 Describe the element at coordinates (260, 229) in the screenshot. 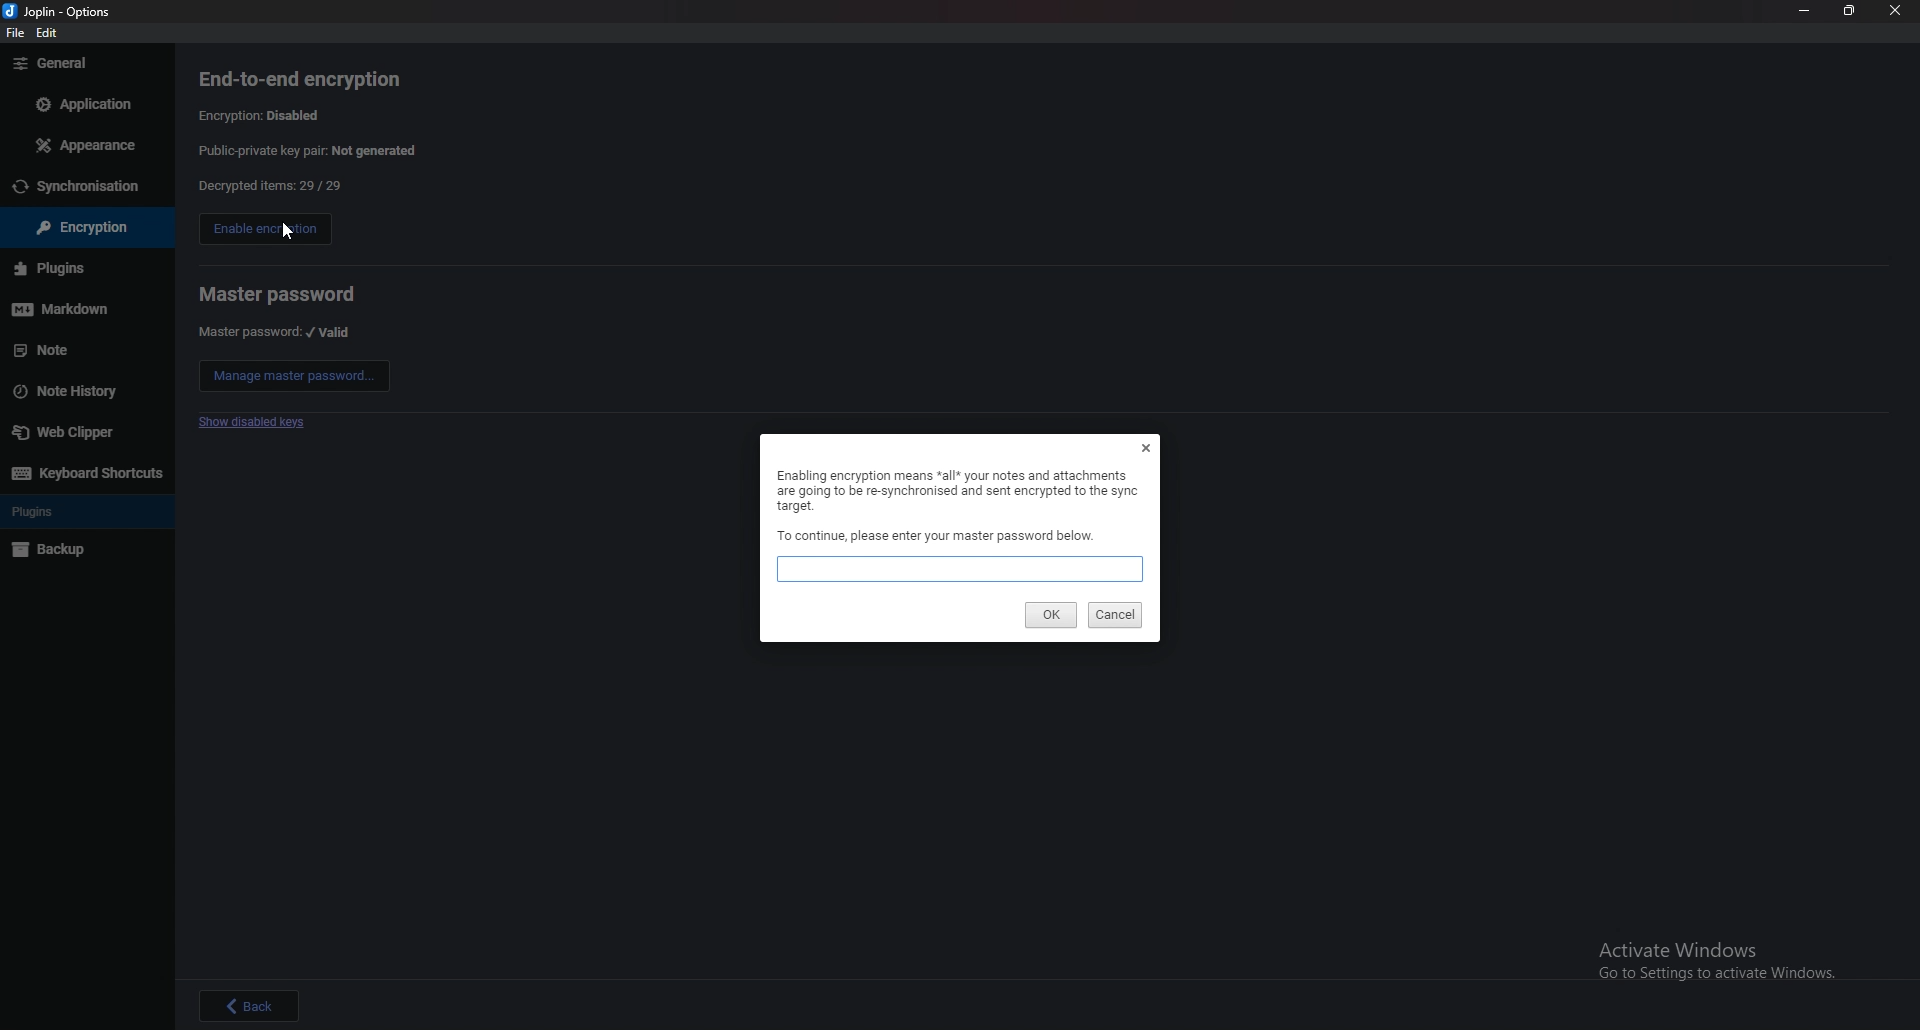

I see `enable encryption` at that location.